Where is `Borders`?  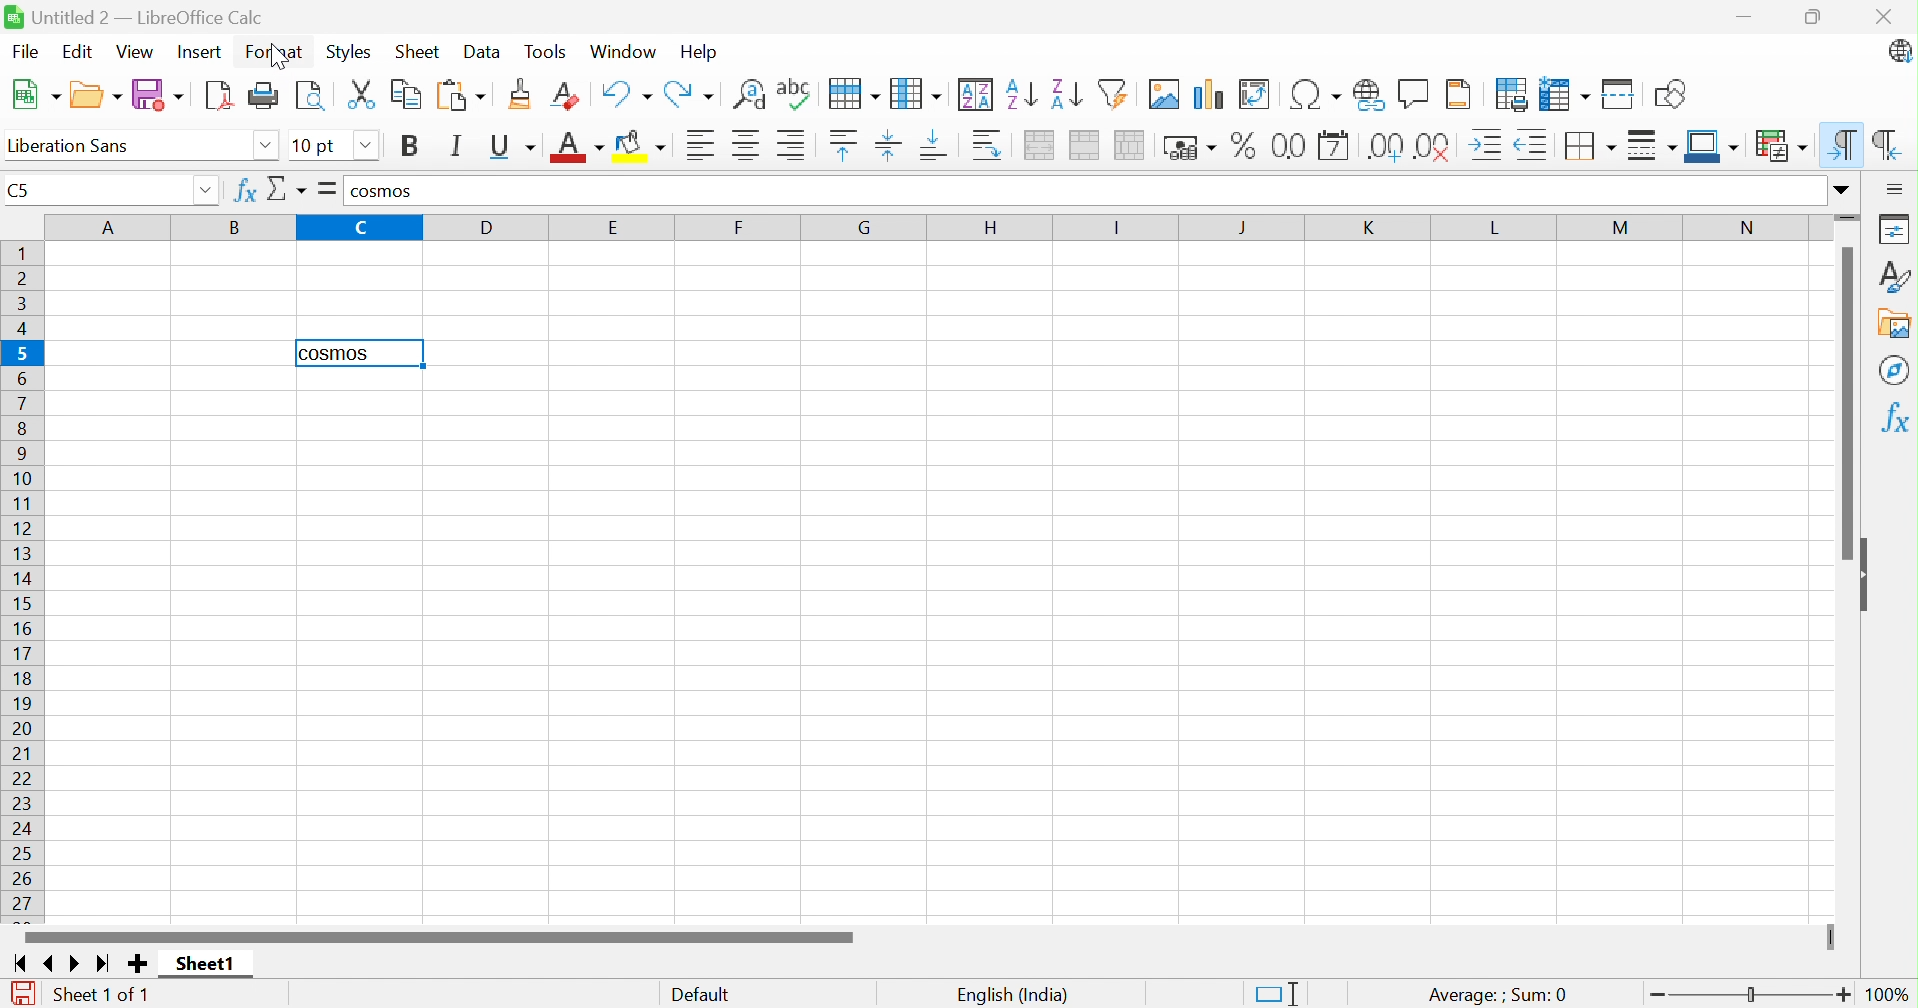 Borders is located at coordinates (1593, 147).